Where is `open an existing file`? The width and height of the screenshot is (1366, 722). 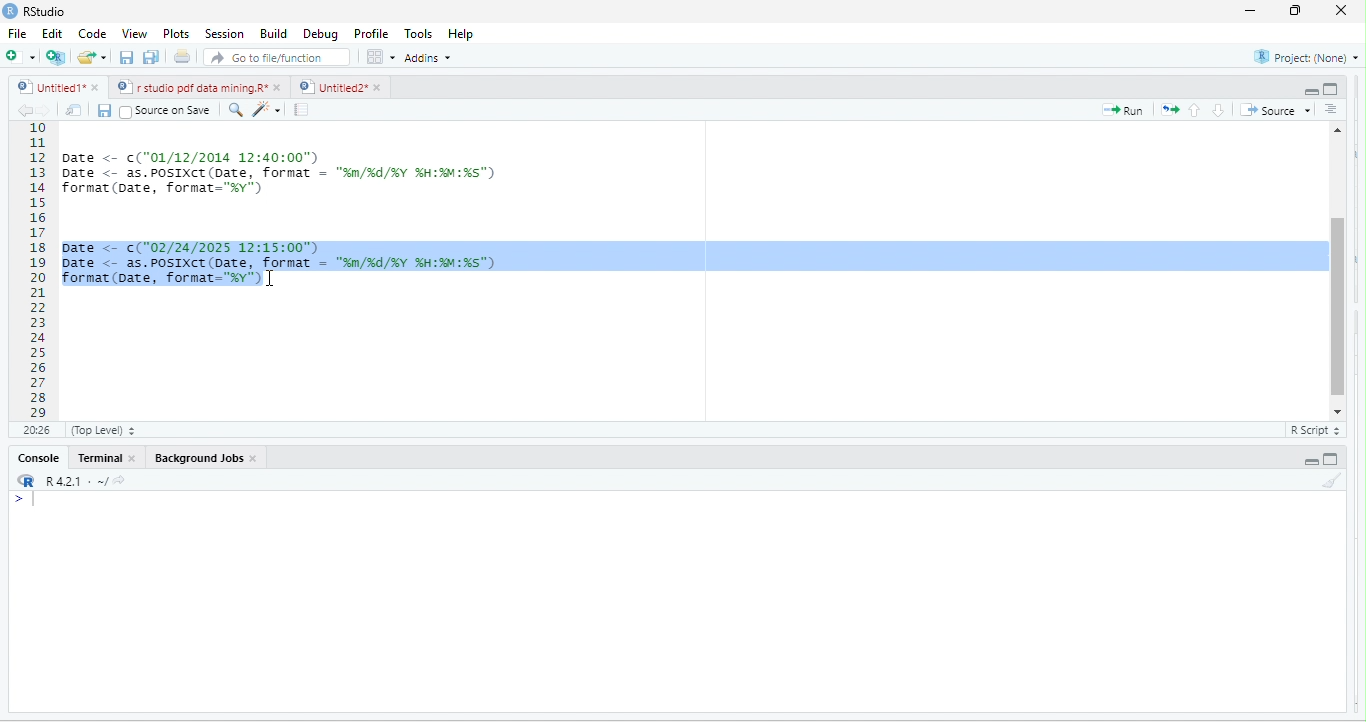
open an existing file is located at coordinates (93, 57).